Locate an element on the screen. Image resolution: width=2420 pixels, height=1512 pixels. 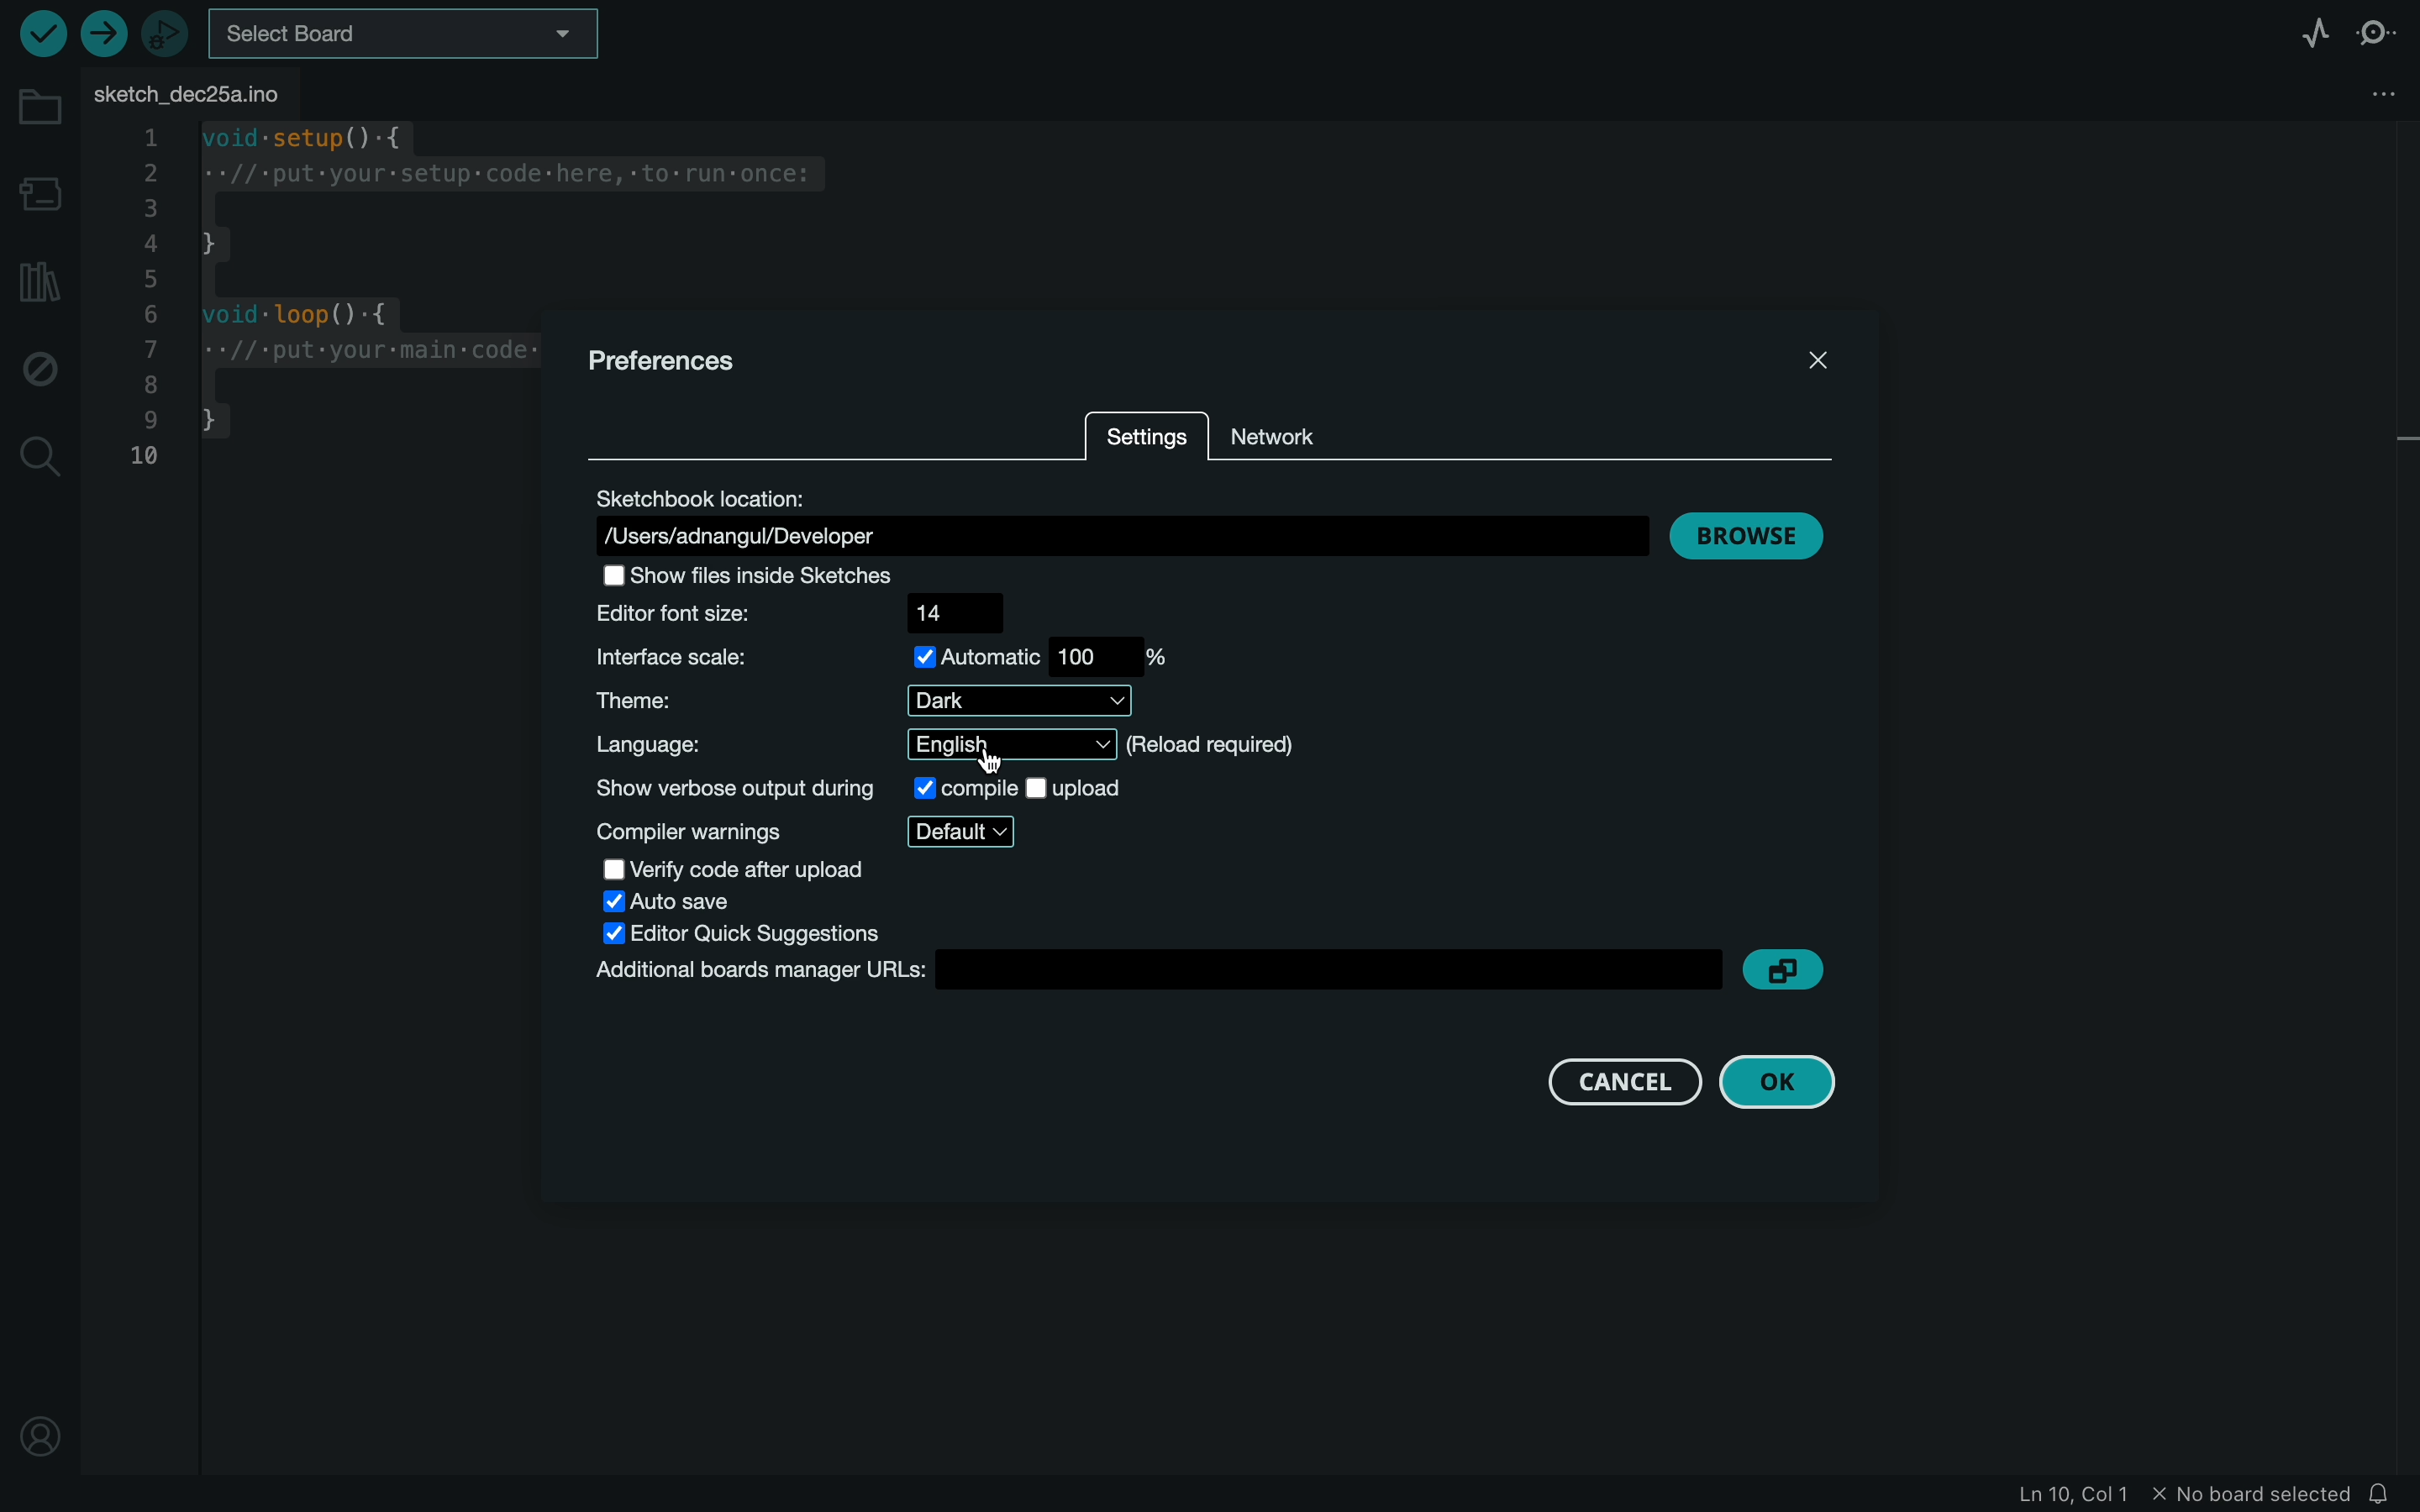
ok is located at coordinates (1782, 1080).